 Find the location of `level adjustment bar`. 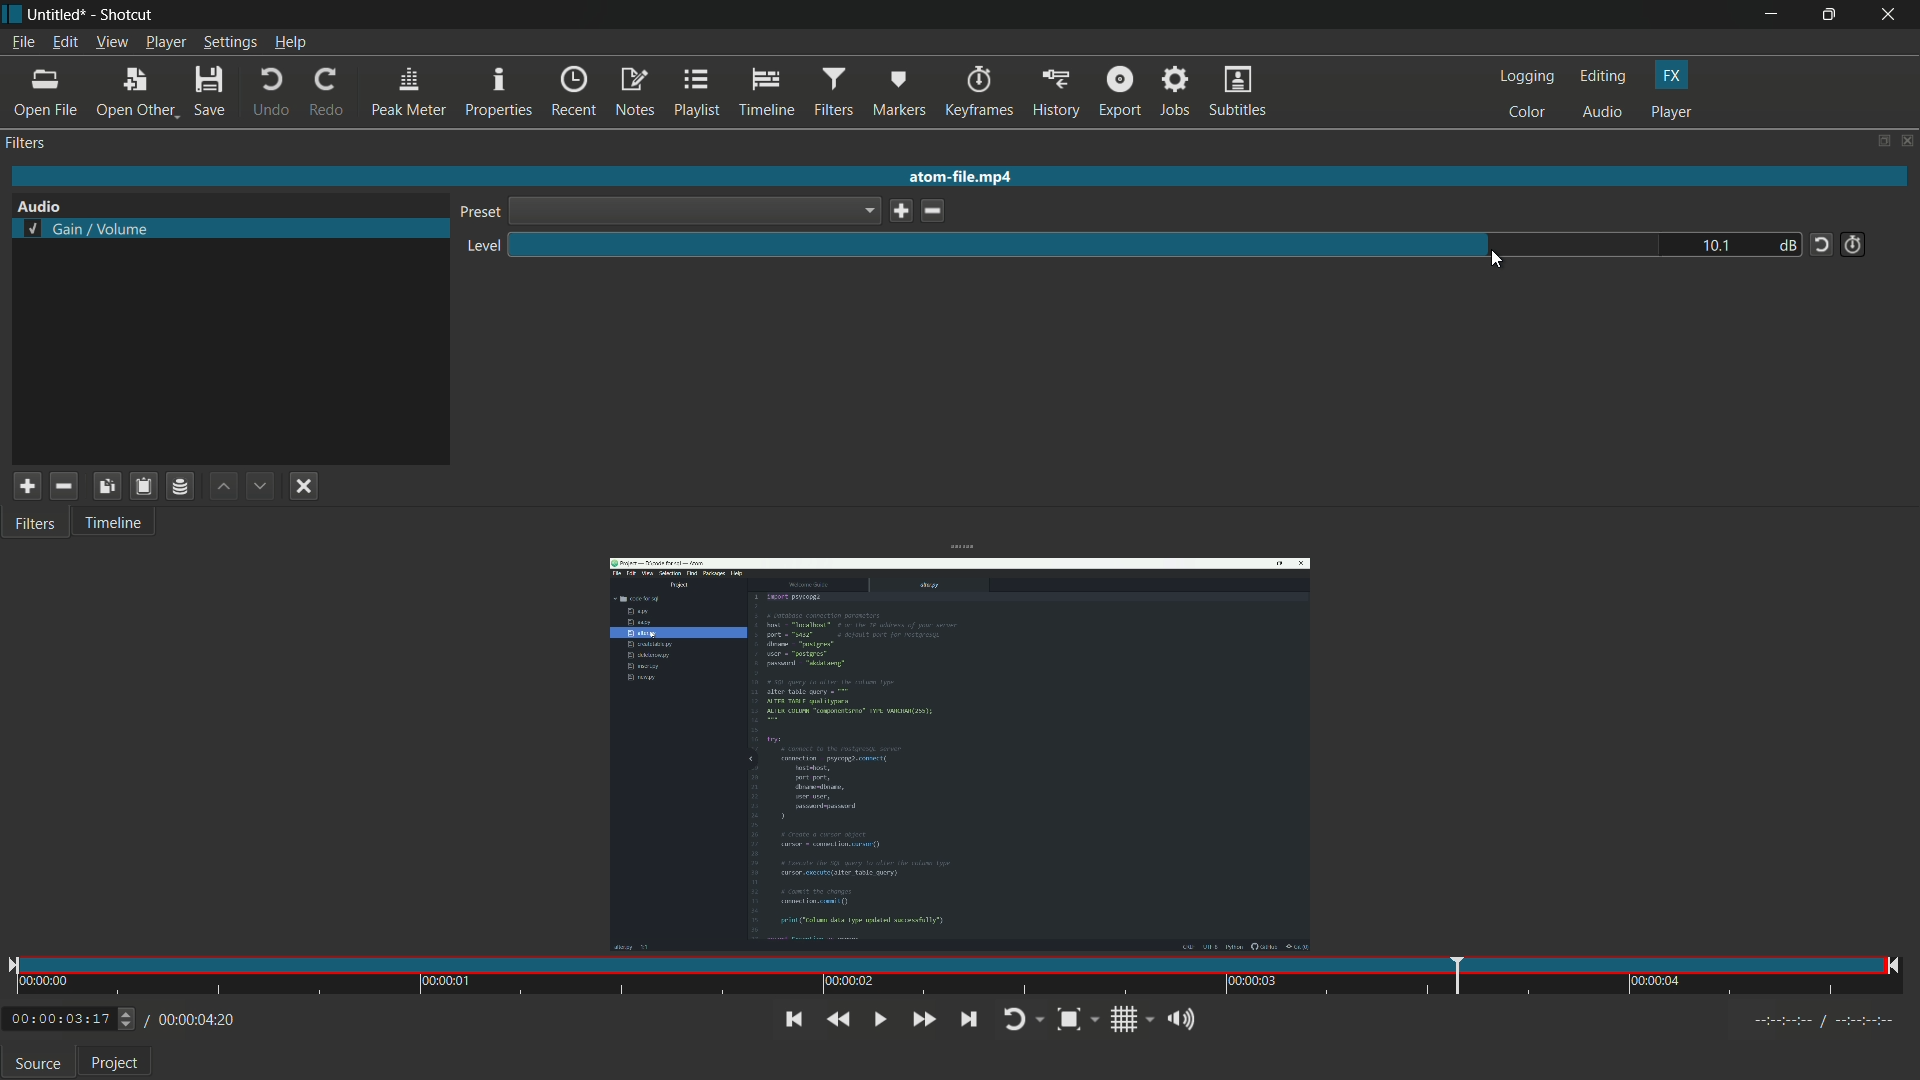

level adjustment bar is located at coordinates (1085, 243).